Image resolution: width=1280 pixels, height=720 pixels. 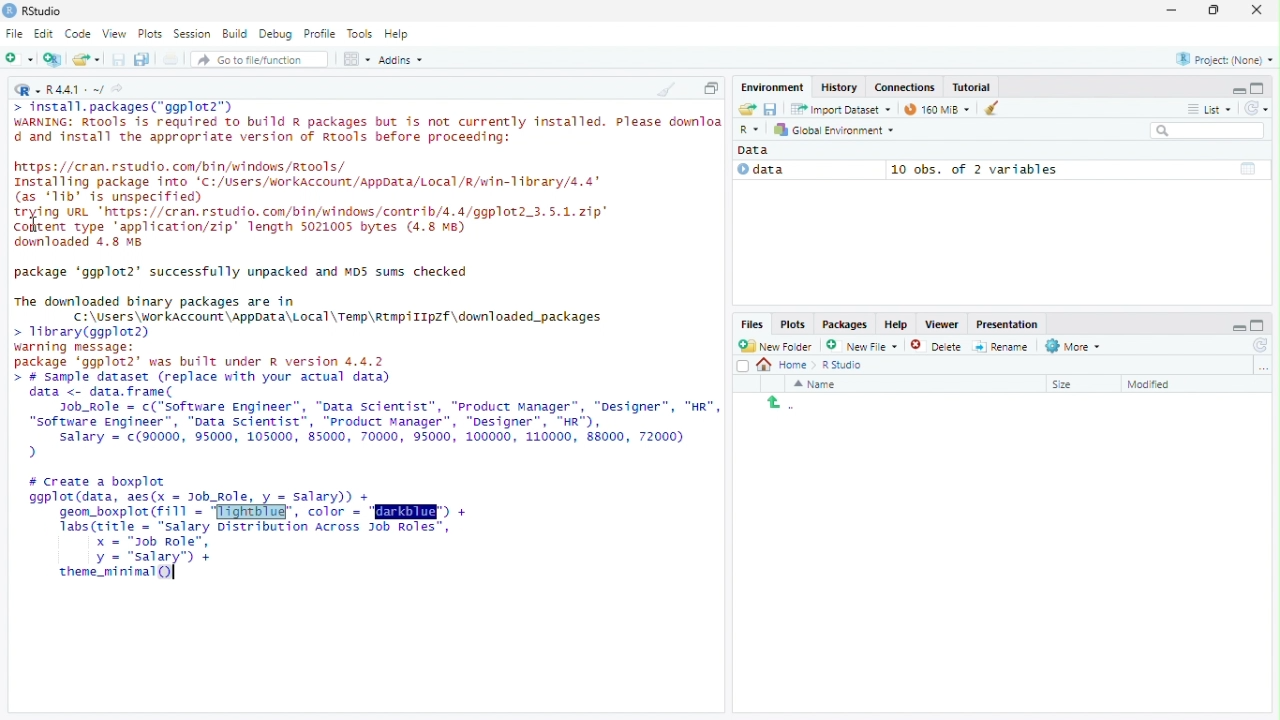 What do you see at coordinates (711, 88) in the screenshot?
I see `Maximize` at bounding box center [711, 88].